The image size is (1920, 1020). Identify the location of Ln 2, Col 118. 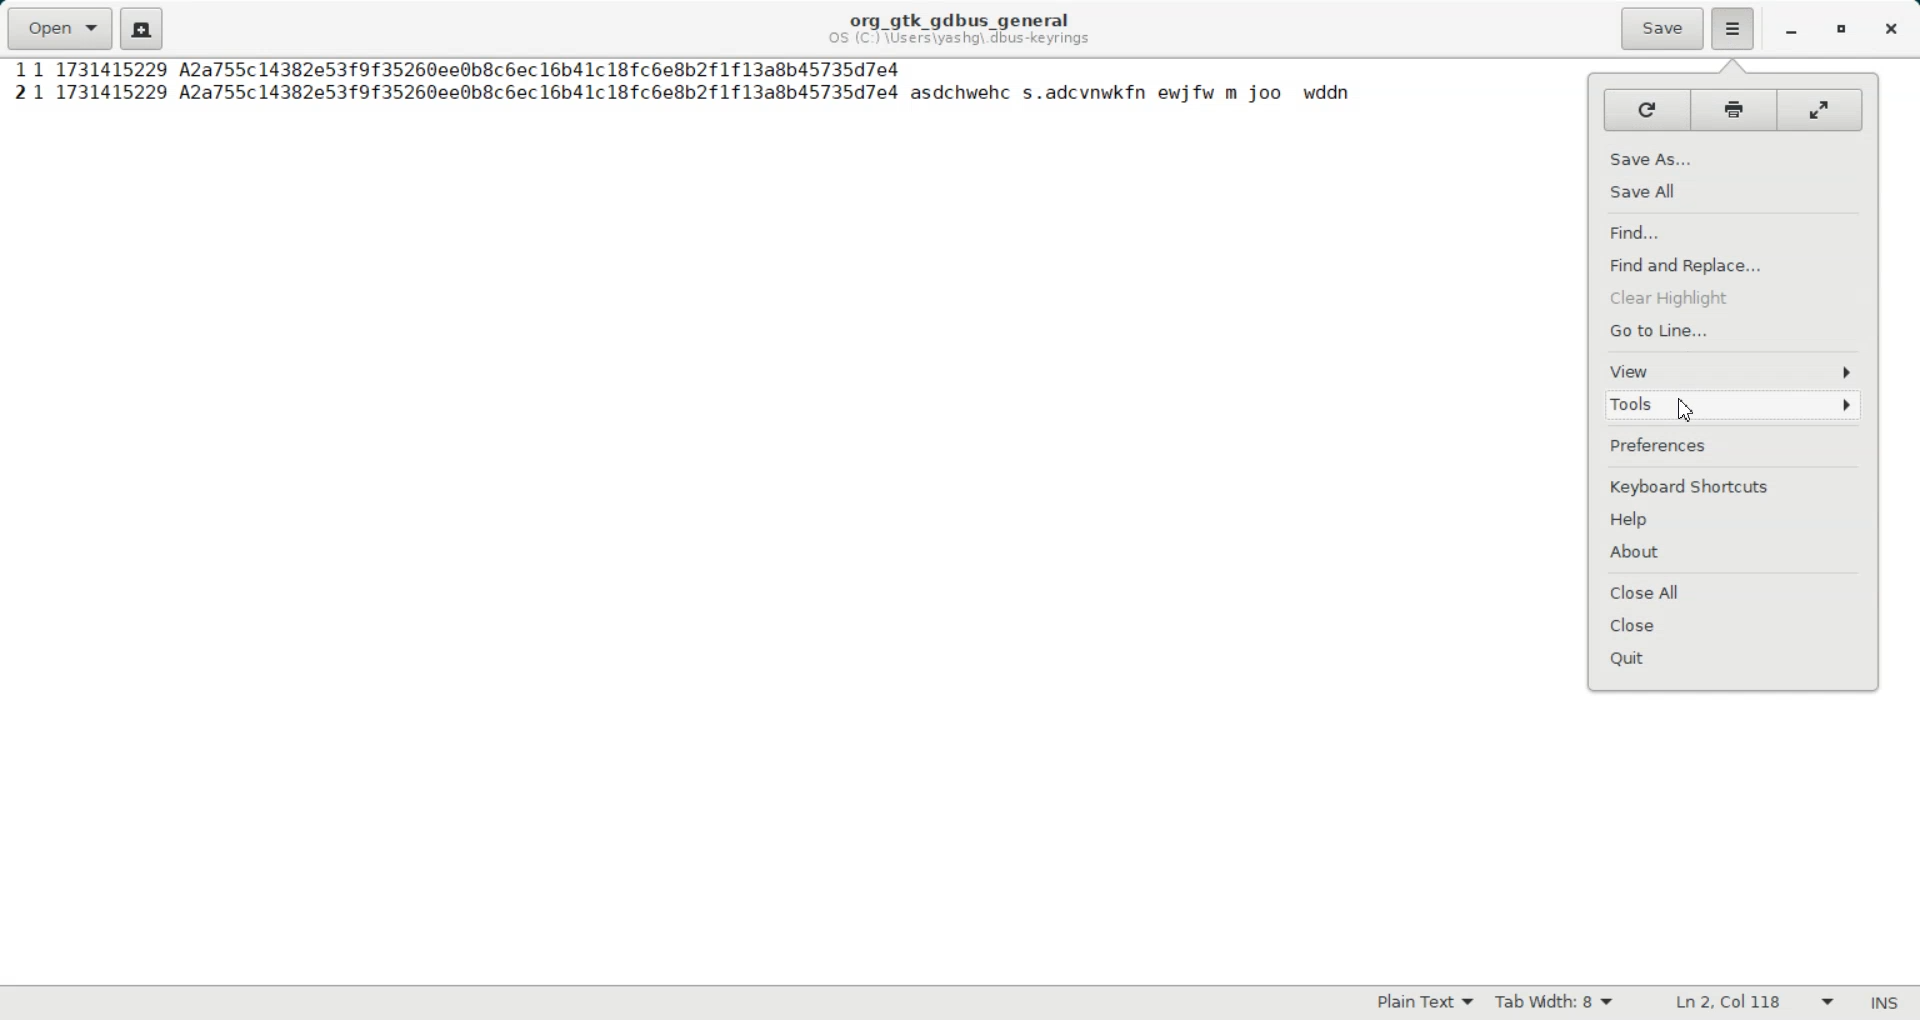
(1754, 1002).